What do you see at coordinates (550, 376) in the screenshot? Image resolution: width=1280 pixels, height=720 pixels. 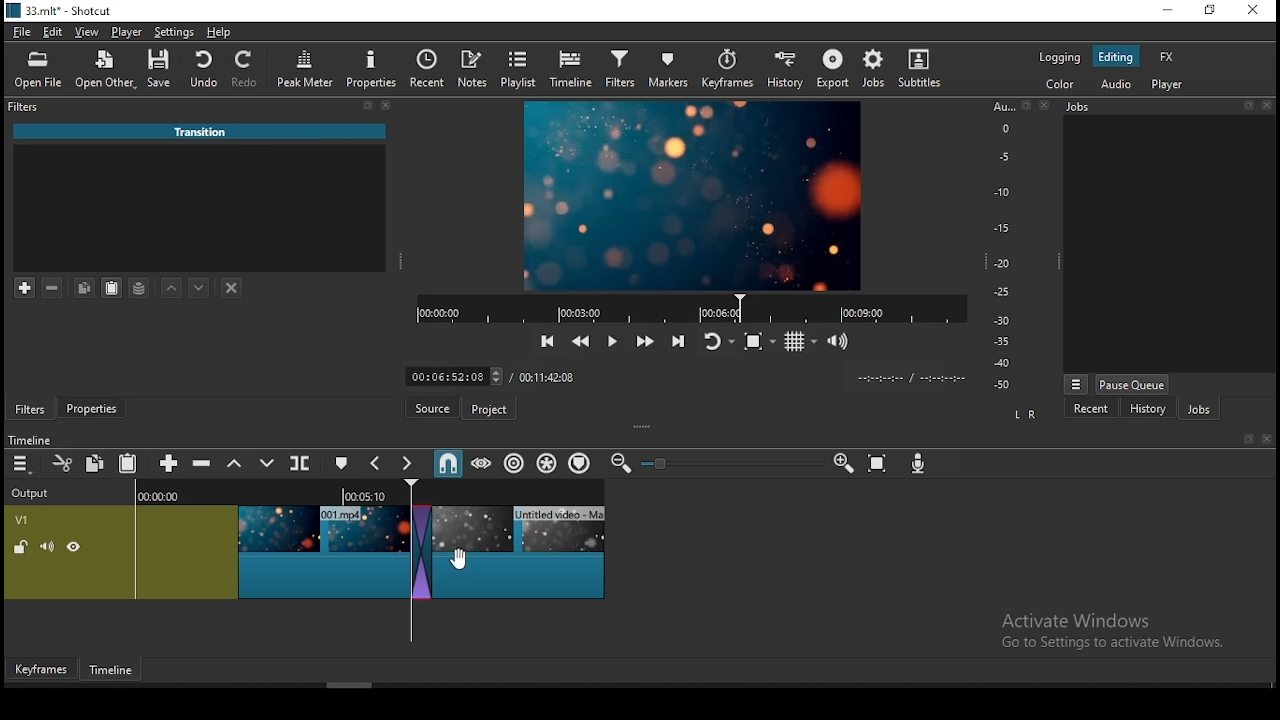 I see `track duration` at bounding box center [550, 376].